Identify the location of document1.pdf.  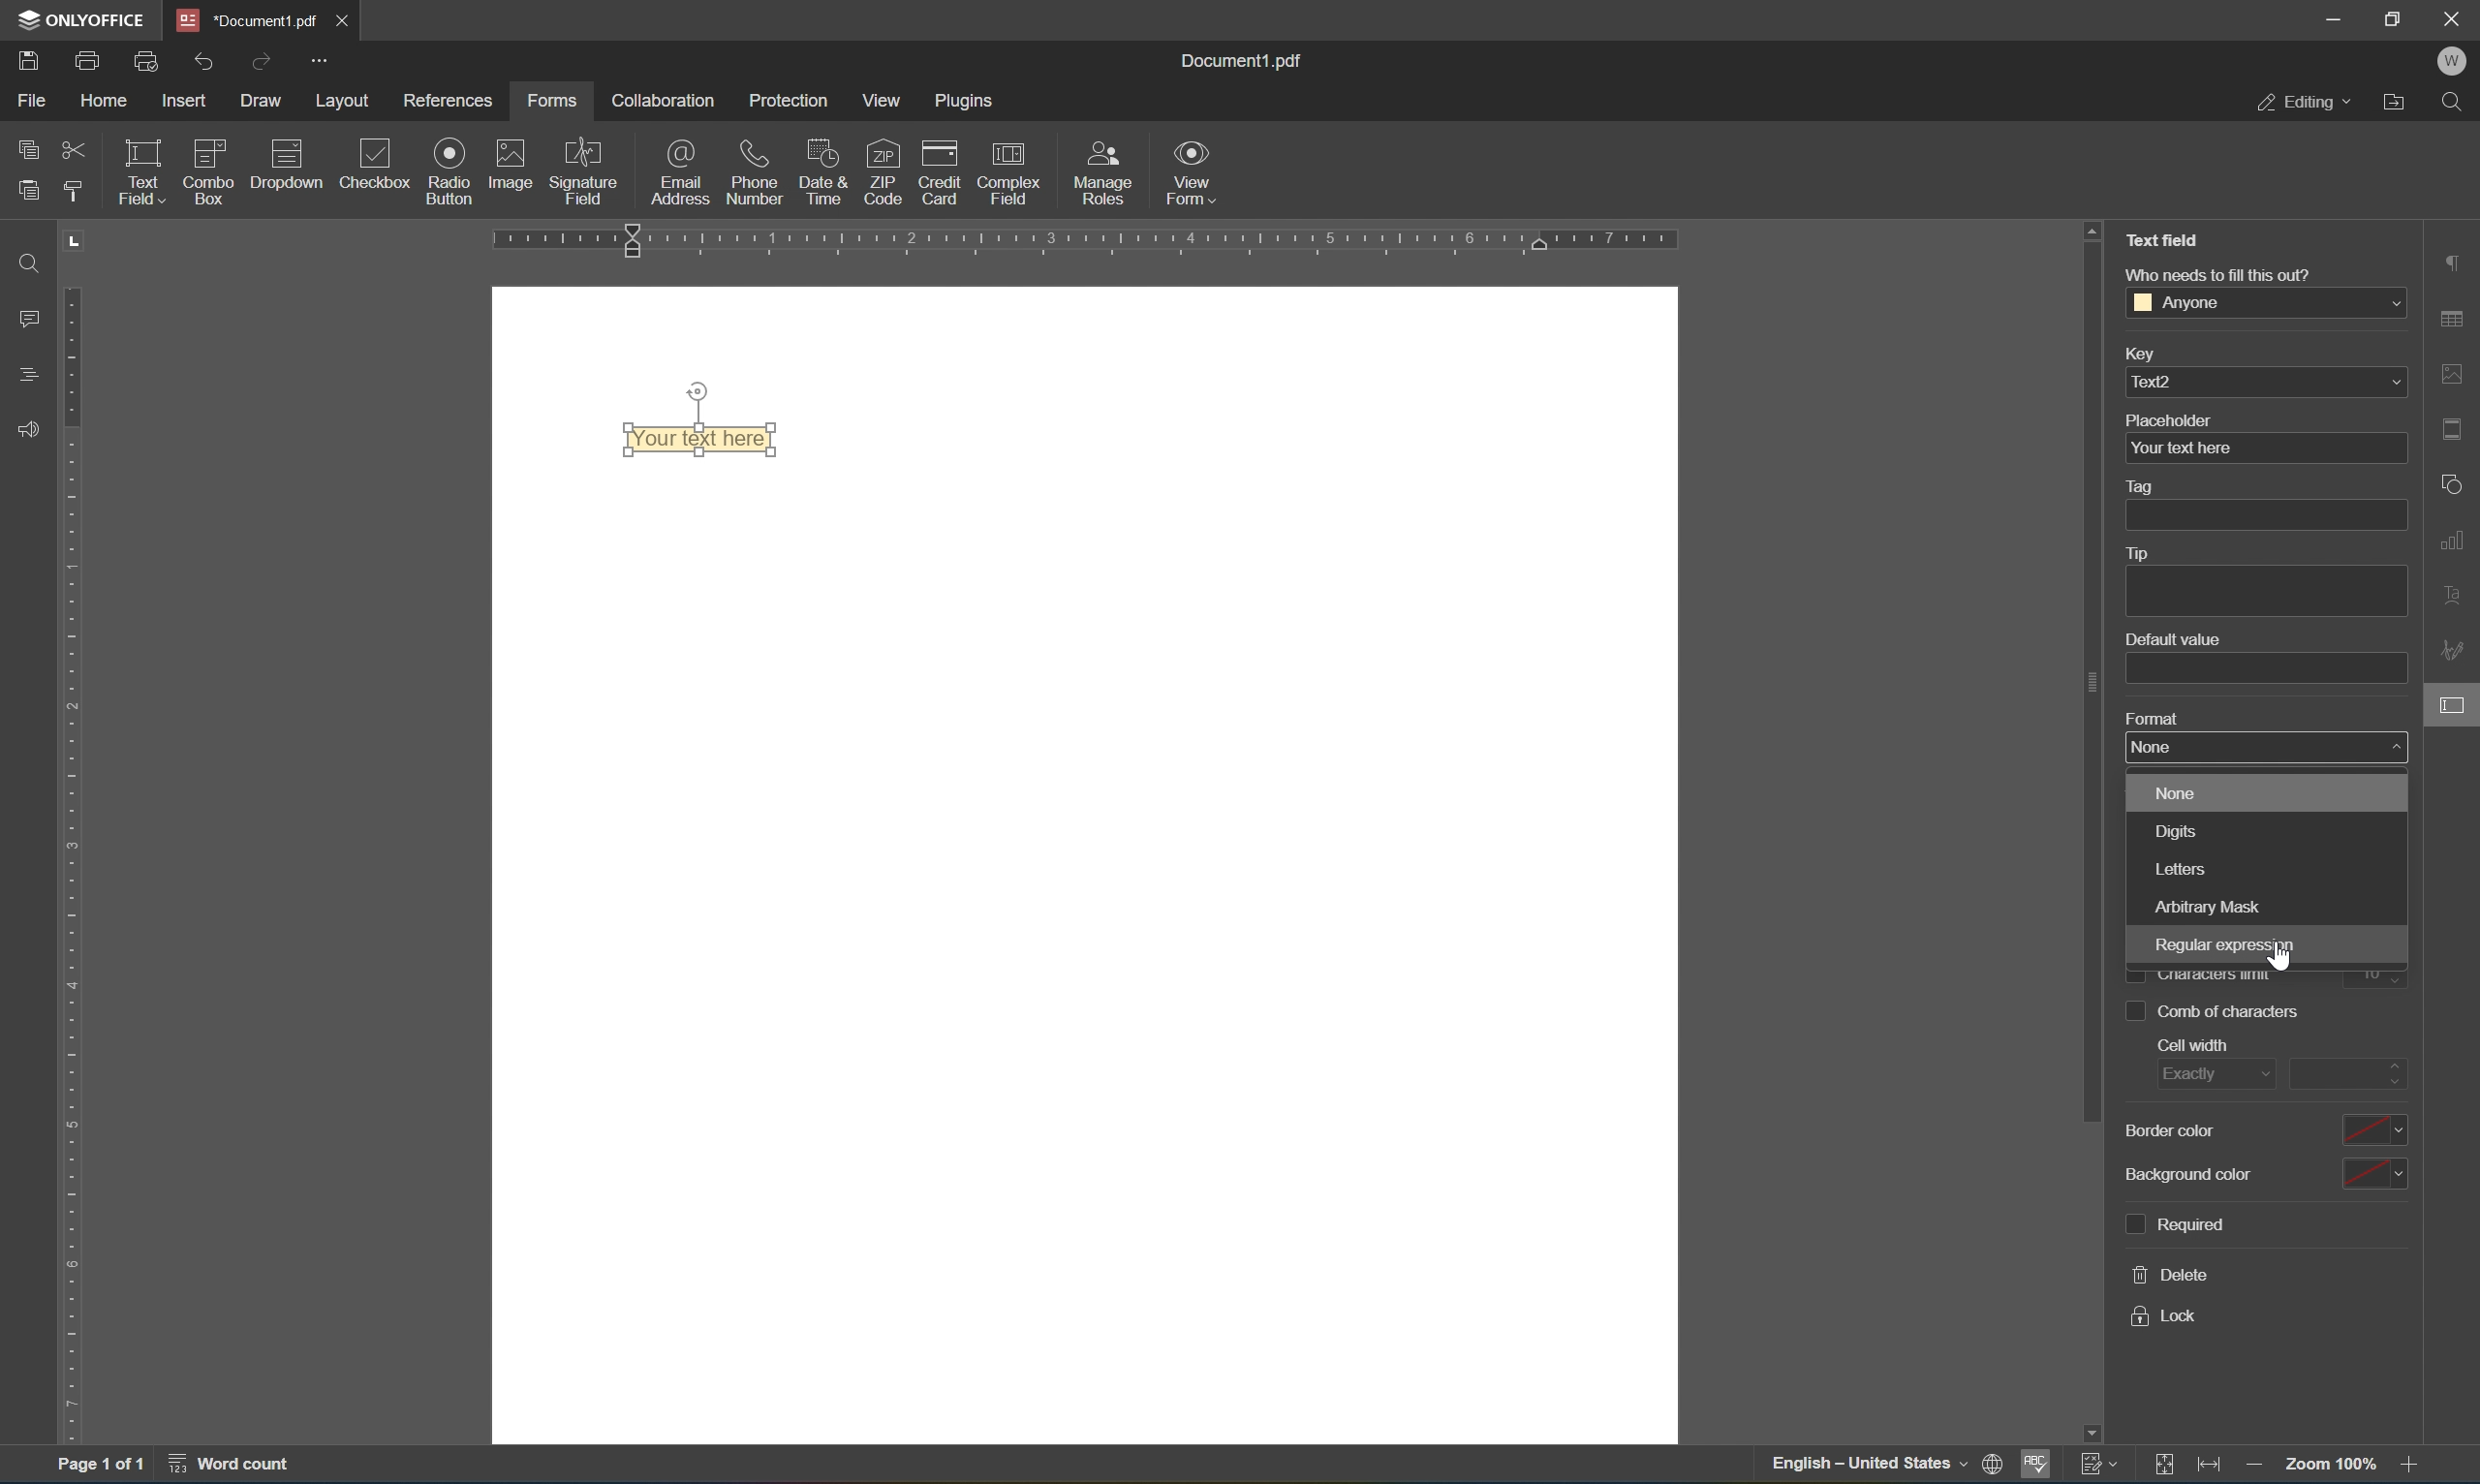
(1249, 60).